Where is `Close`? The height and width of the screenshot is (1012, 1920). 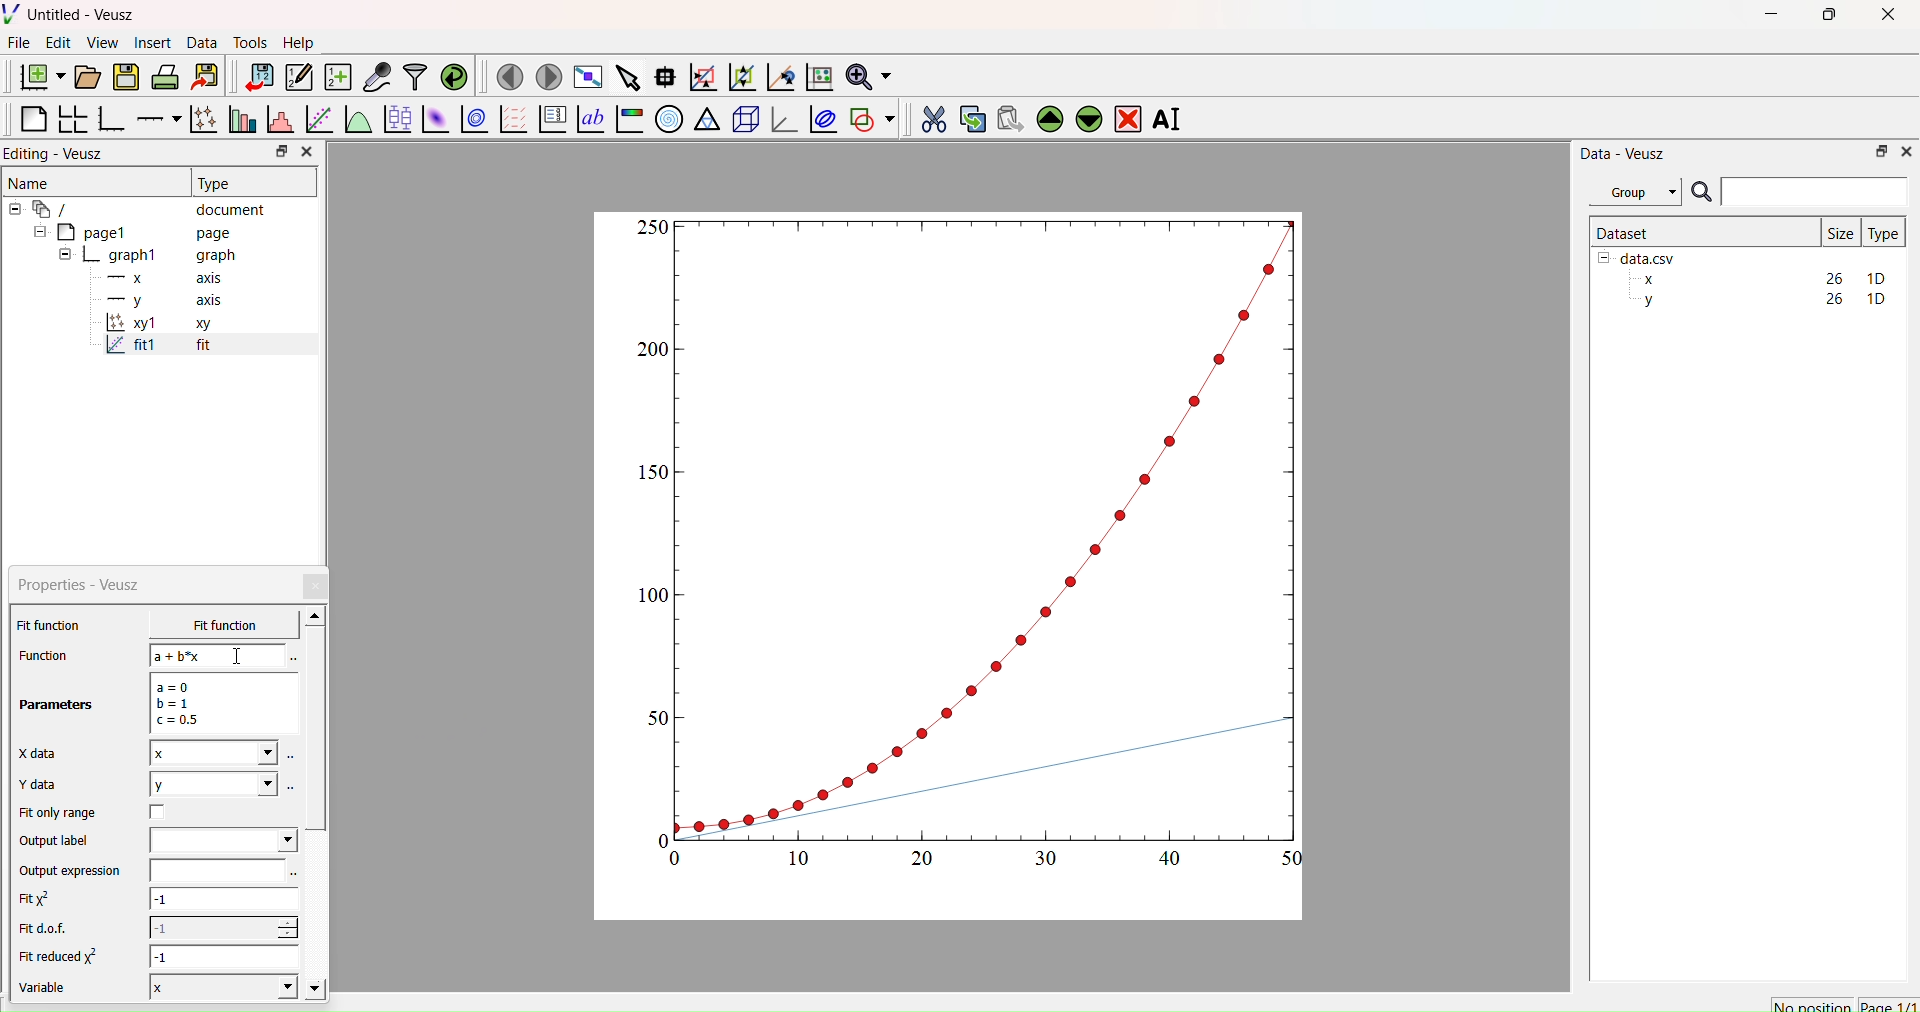
Close is located at coordinates (1905, 150).